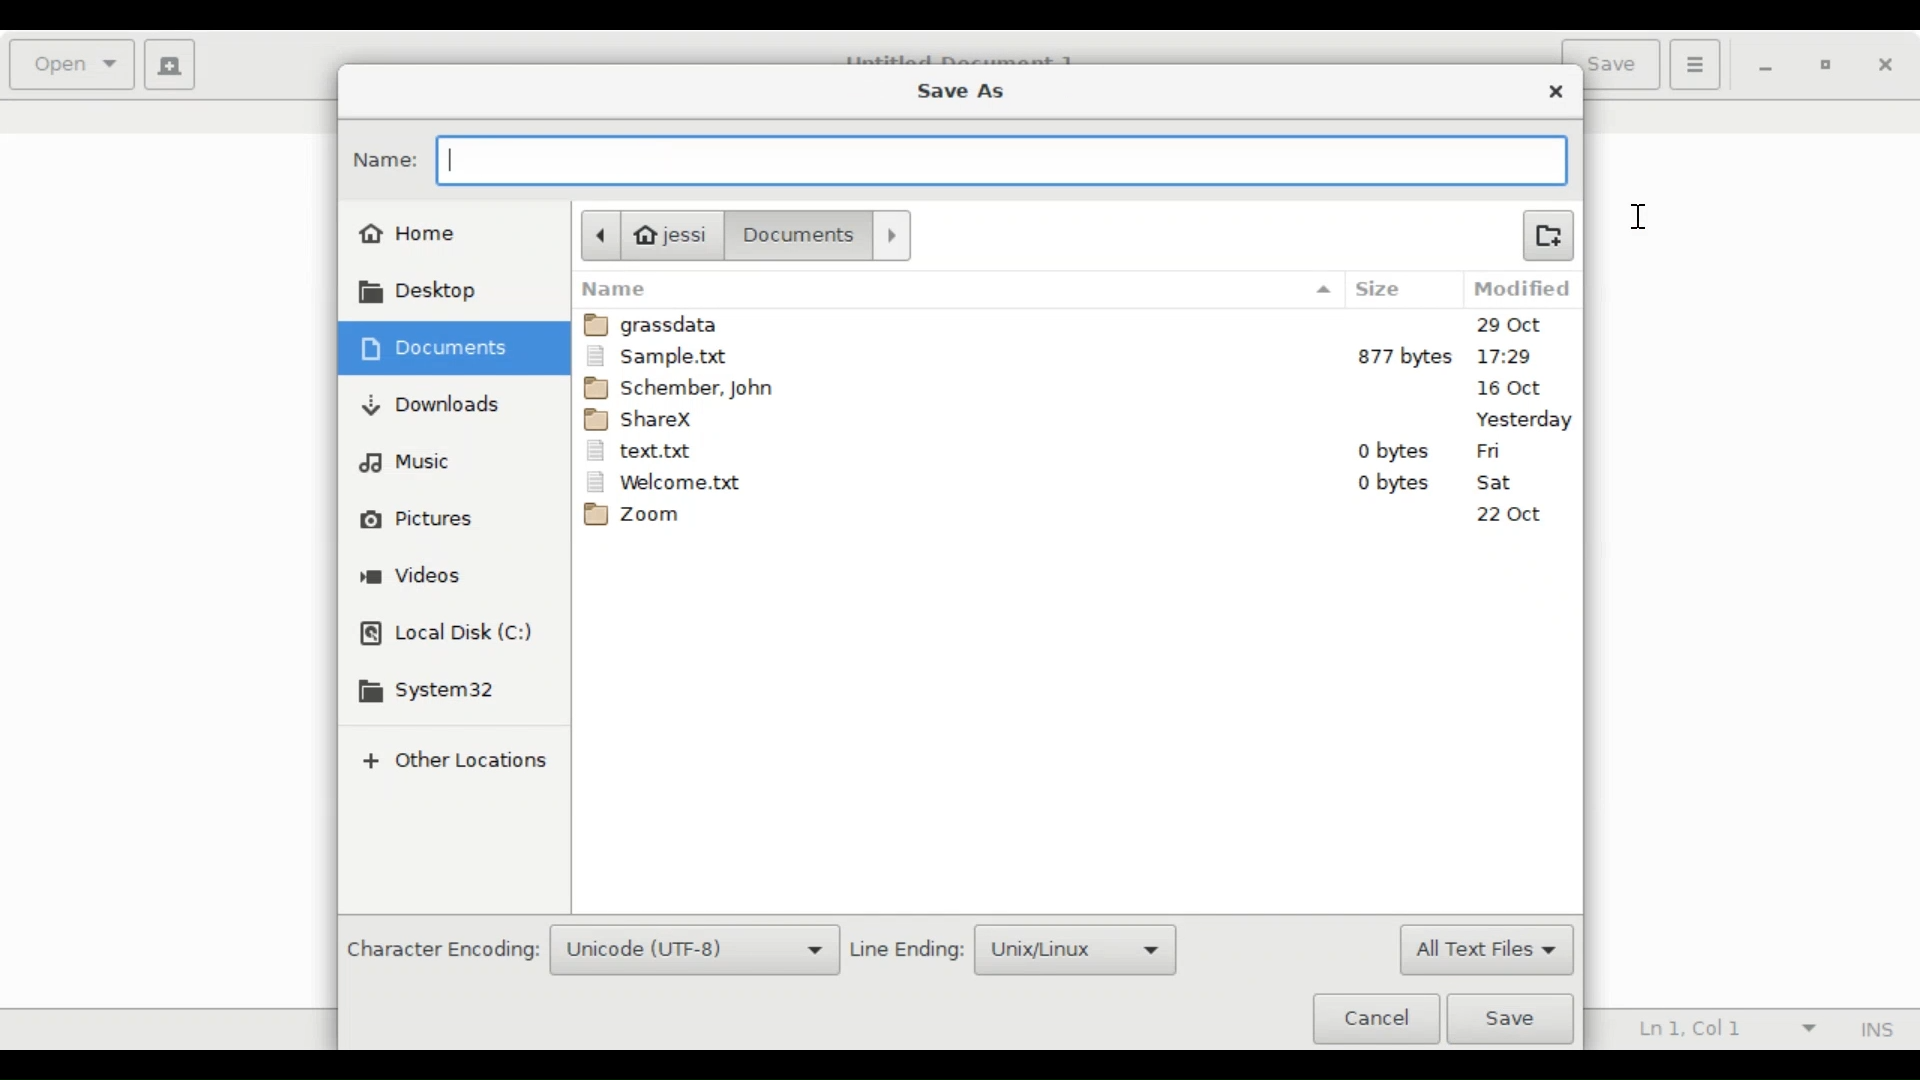 The width and height of the screenshot is (1920, 1080). What do you see at coordinates (433, 404) in the screenshot?
I see `Downloads` at bounding box center [433, 404].